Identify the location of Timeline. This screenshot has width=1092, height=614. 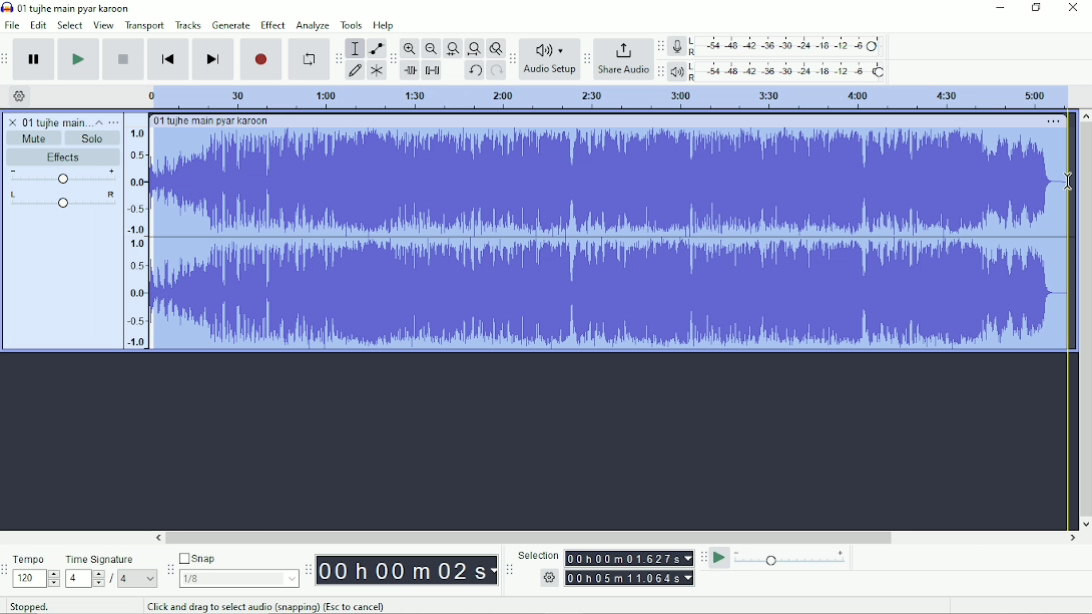
(605, 97).